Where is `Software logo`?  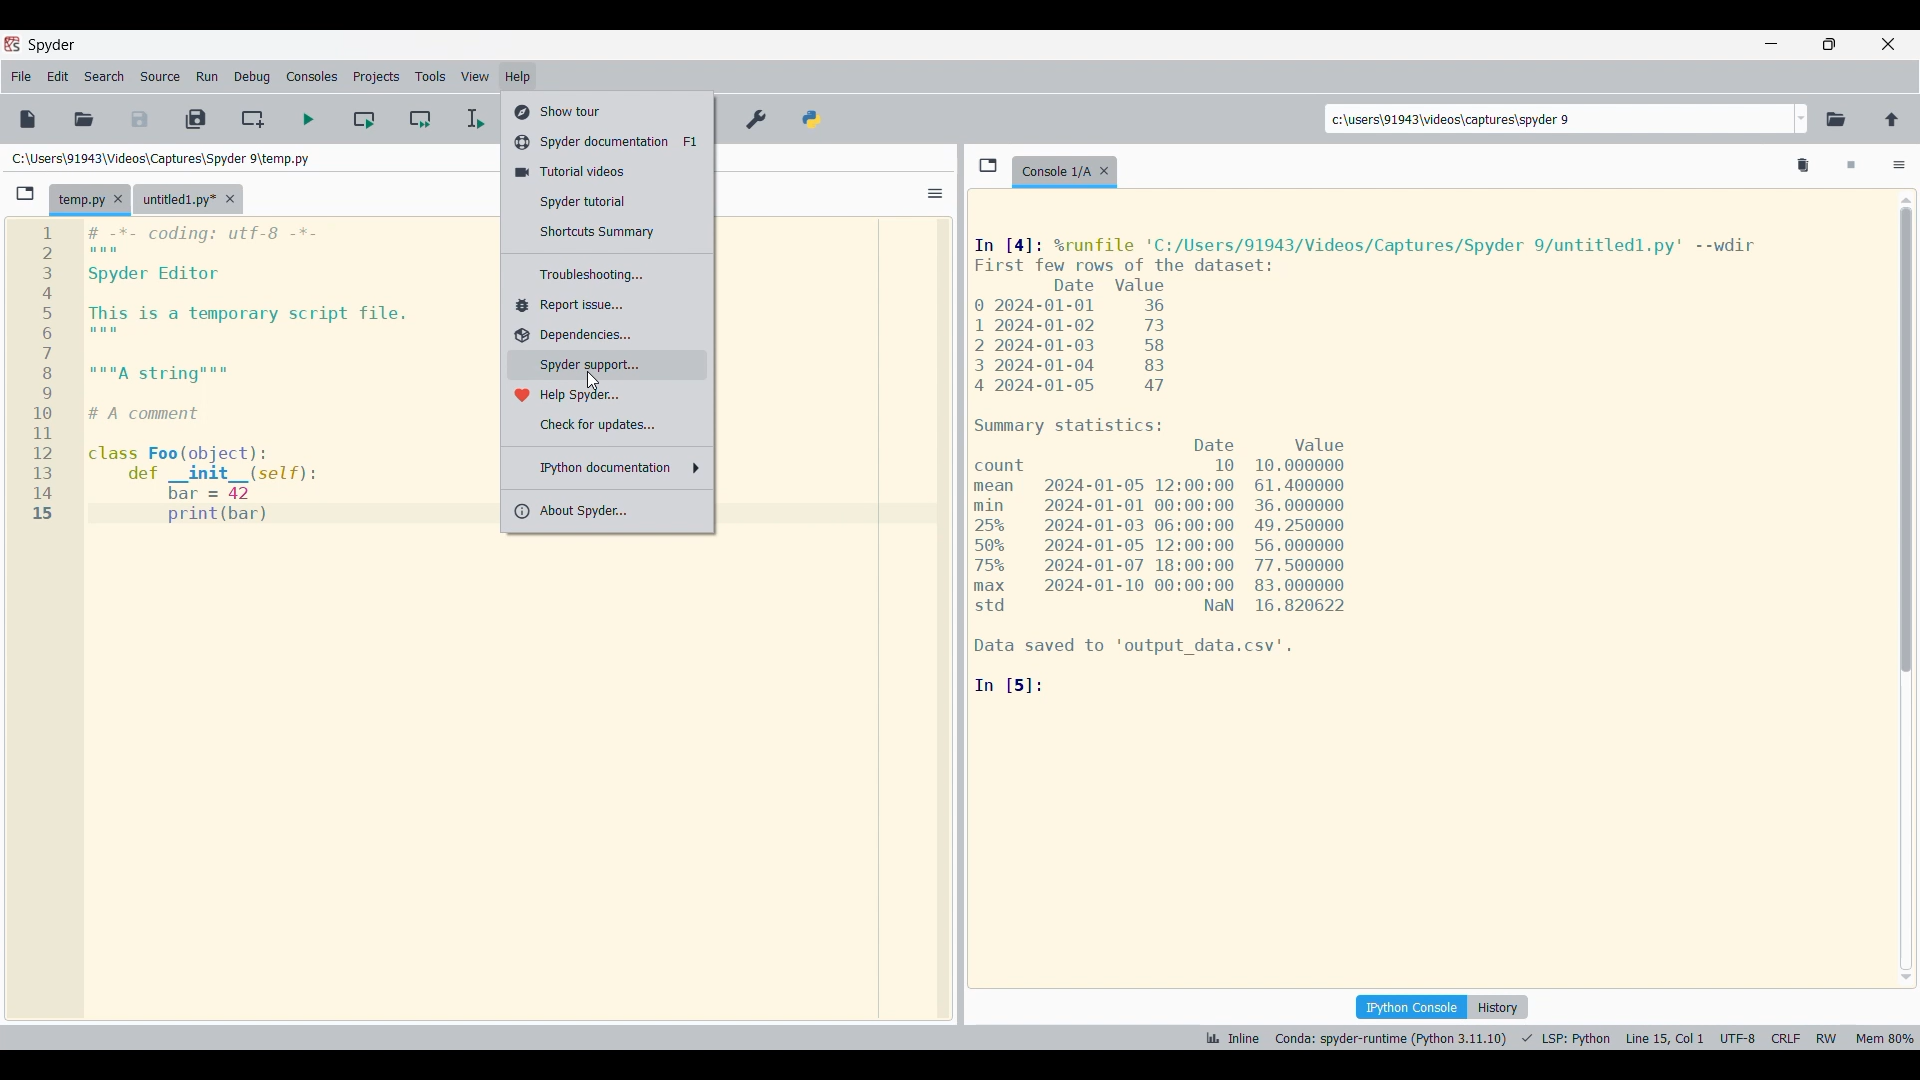 Software logo is located at coordinates (12, 44).